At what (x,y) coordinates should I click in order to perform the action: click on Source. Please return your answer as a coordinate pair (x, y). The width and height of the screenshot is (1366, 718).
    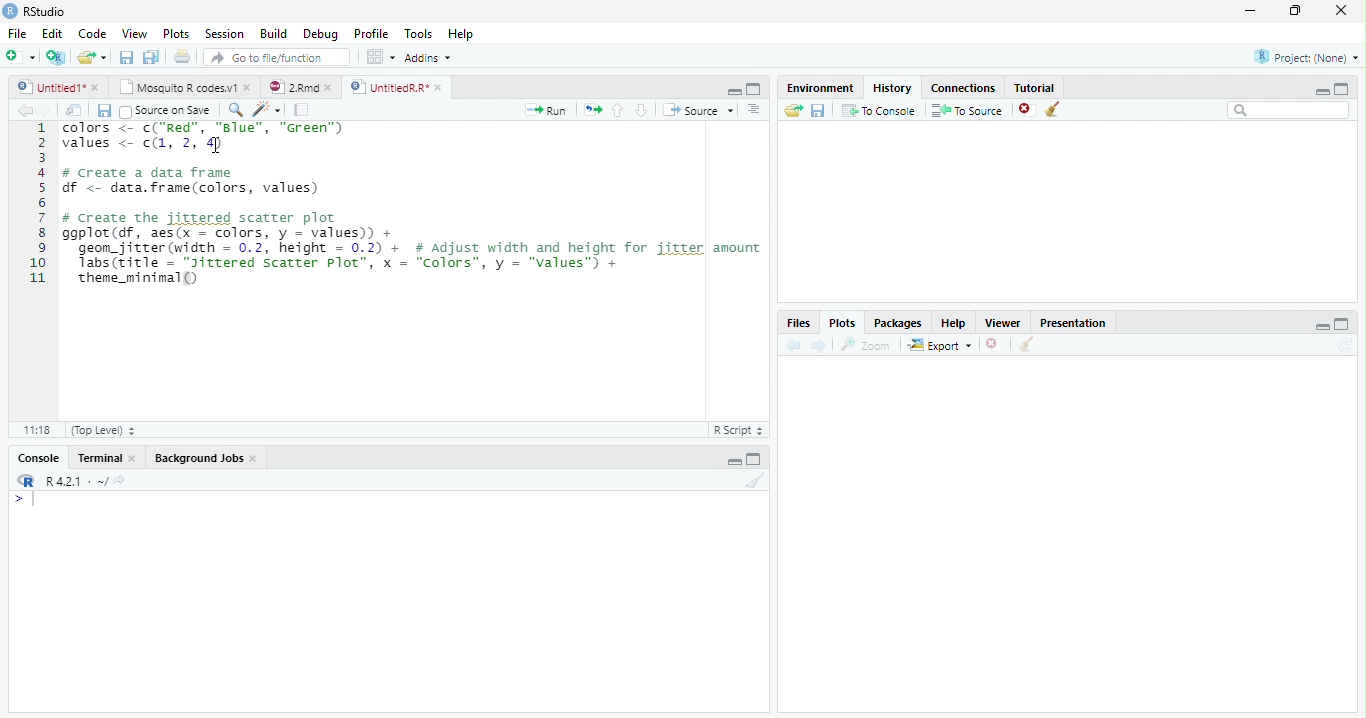
    Looking at the image, I should click on (698, 110).